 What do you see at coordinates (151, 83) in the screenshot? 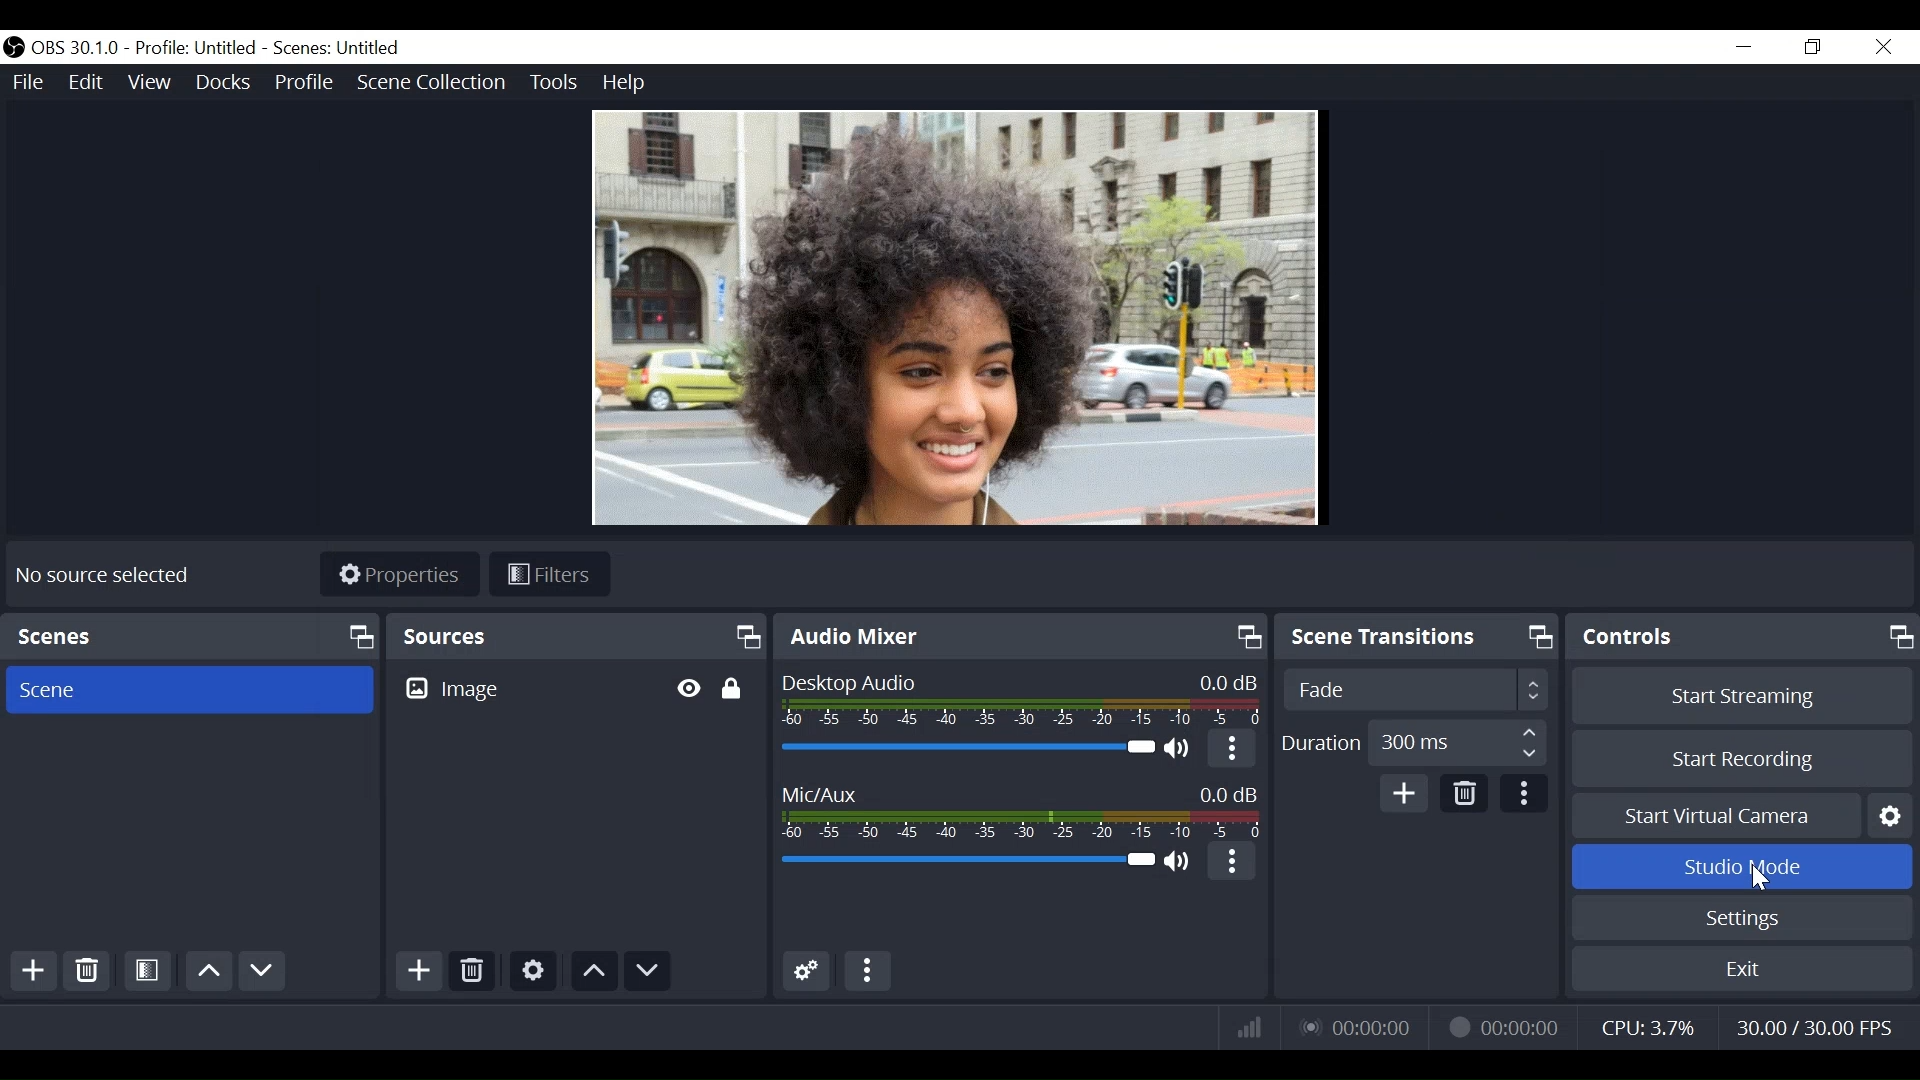
I see `View` at bounding box center [151, 83].